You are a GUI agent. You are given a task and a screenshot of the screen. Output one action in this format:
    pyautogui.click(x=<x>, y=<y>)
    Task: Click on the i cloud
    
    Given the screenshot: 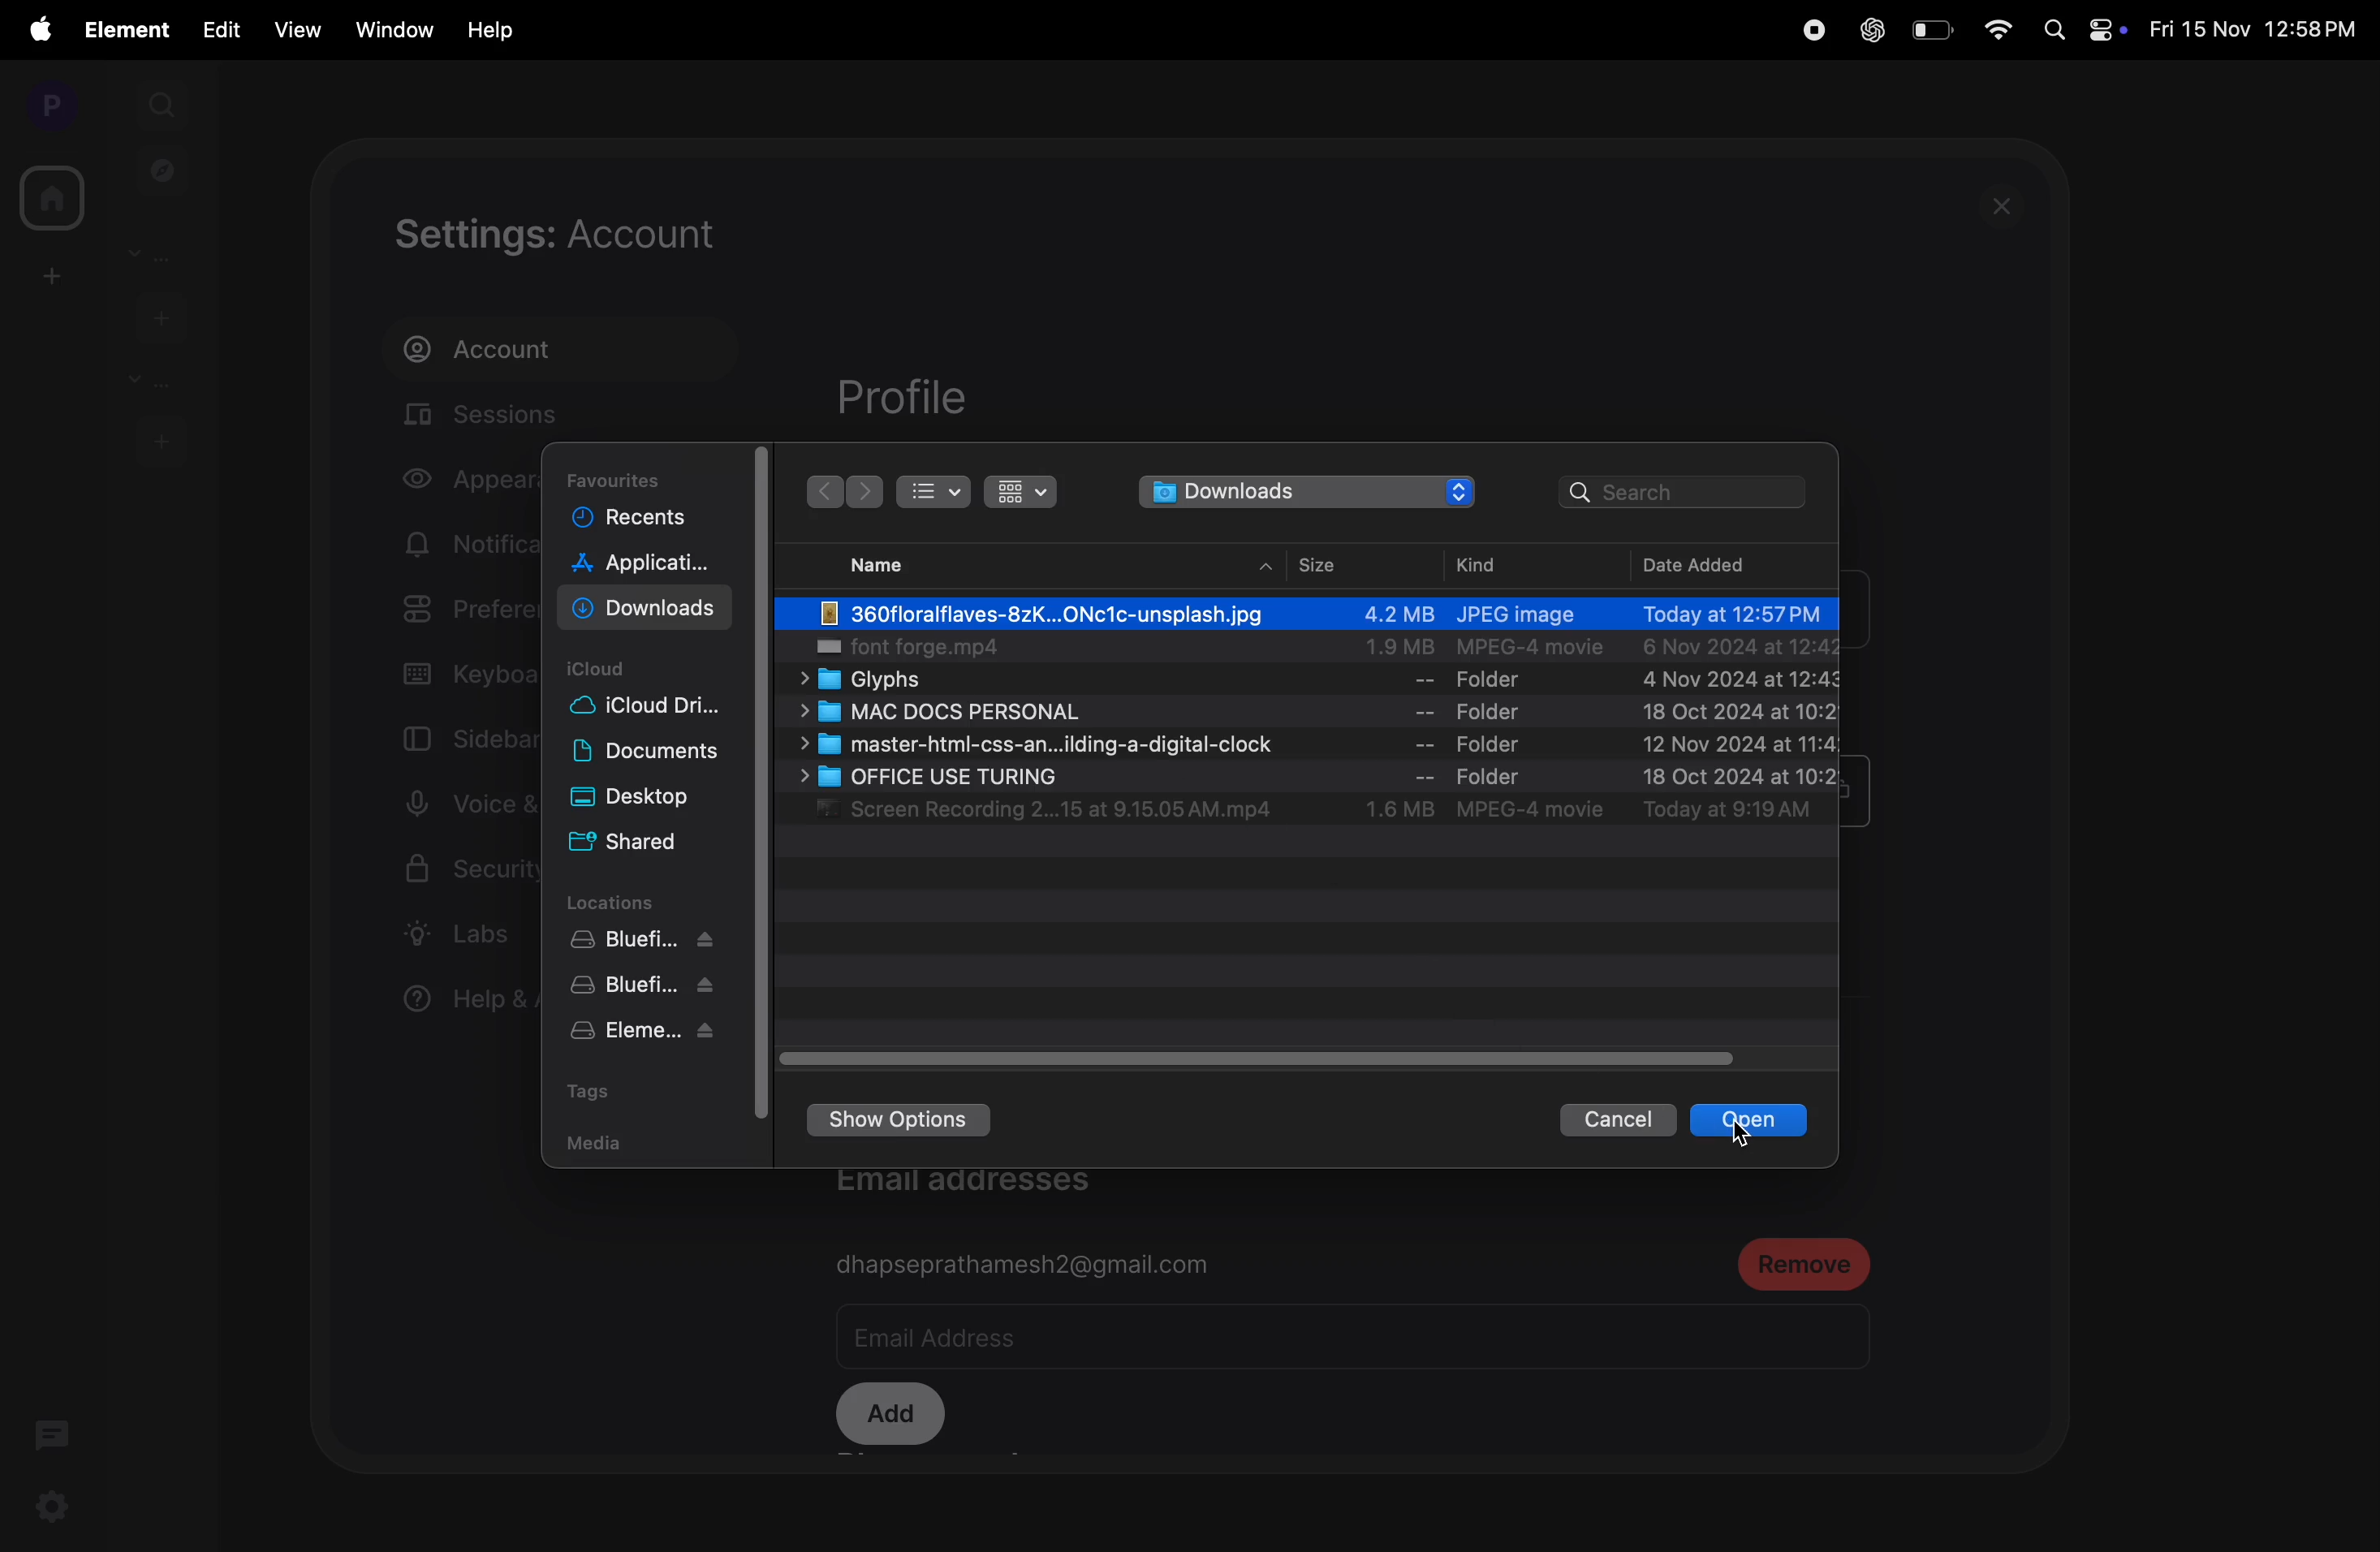 What is the action you would take?
    pyautogui.click(x=616, y=667)
    